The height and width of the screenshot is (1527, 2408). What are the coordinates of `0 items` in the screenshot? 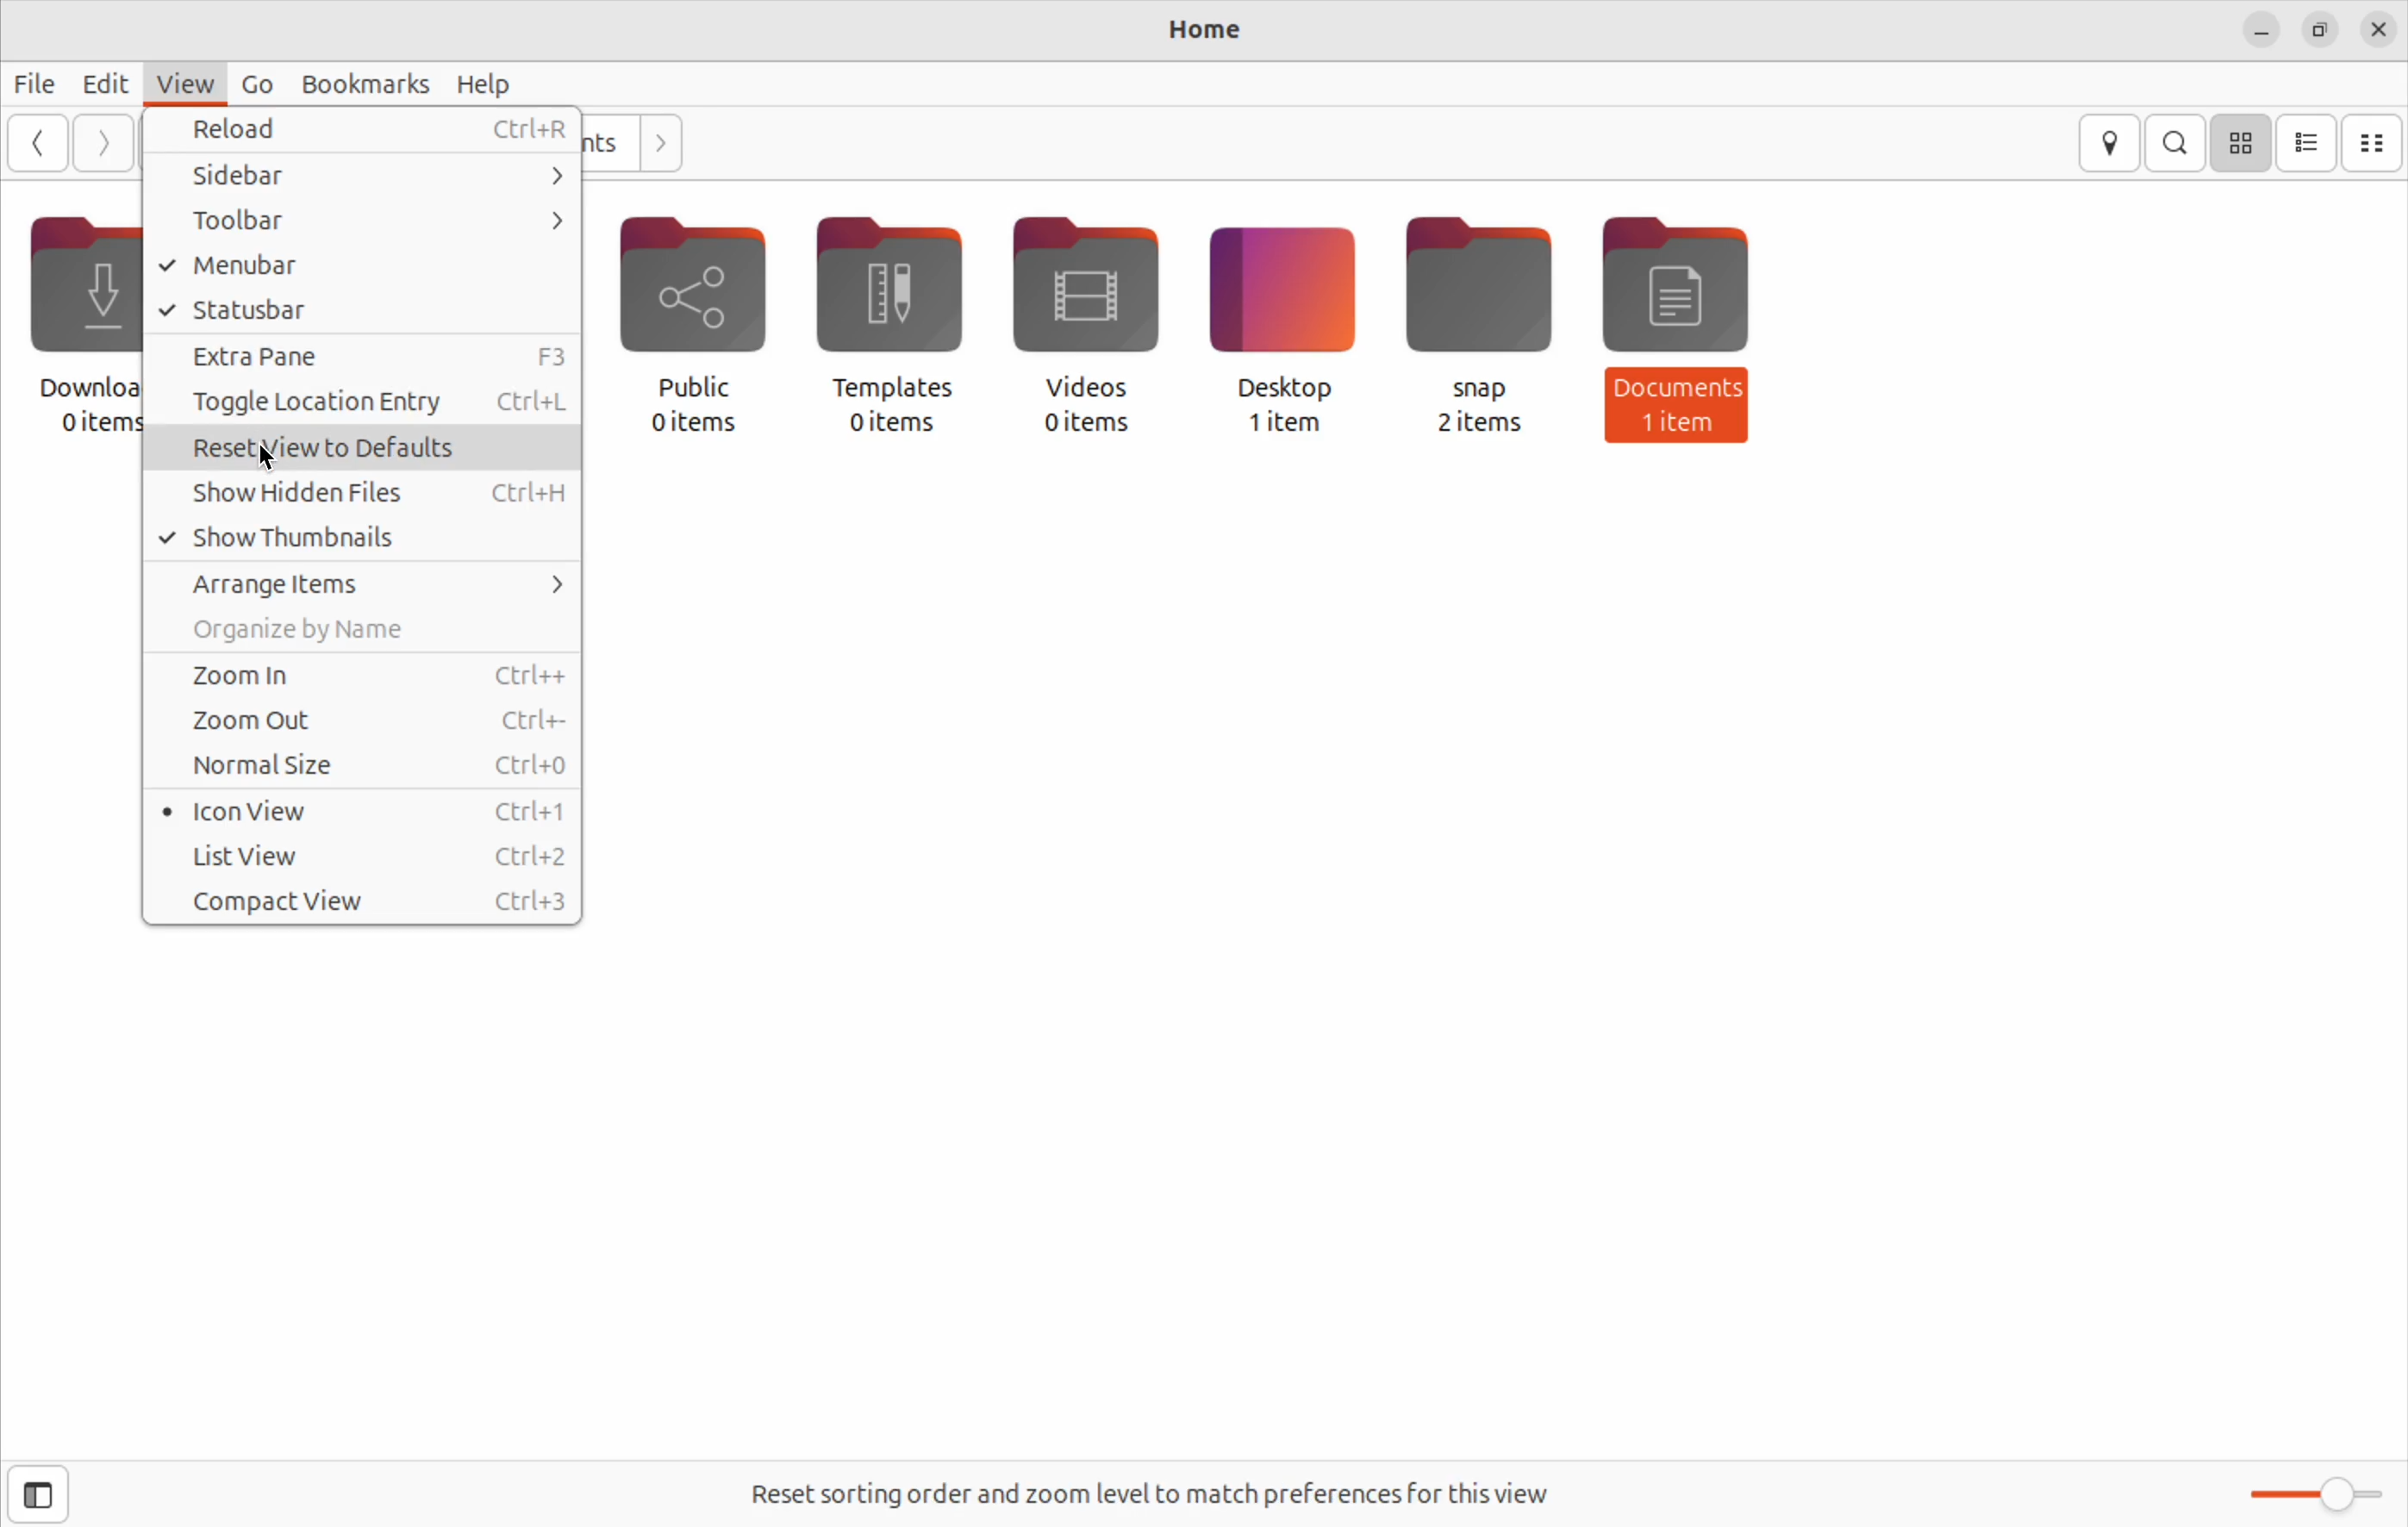 It's located at (890, 426).